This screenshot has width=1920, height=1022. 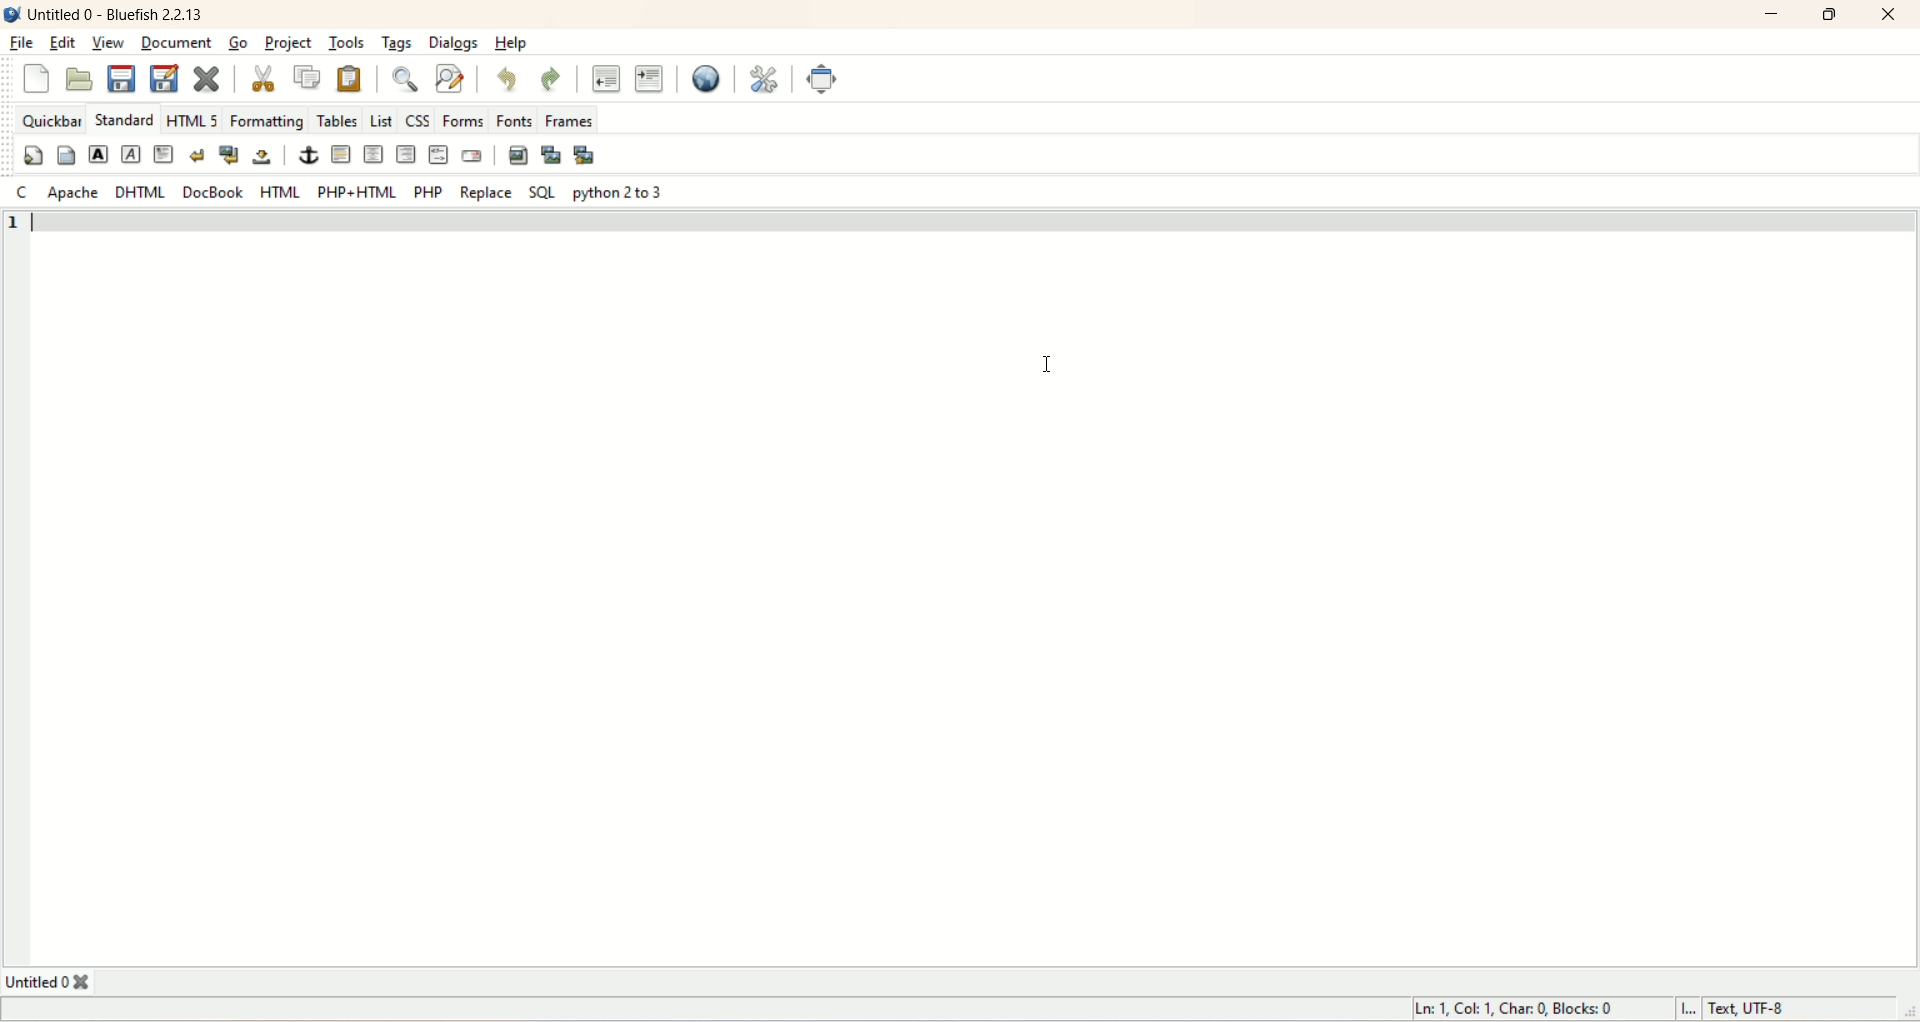 What do you see at coordinates (604, 78) in the screenshot?
I see `unindent` at bounding box center [604, 78].